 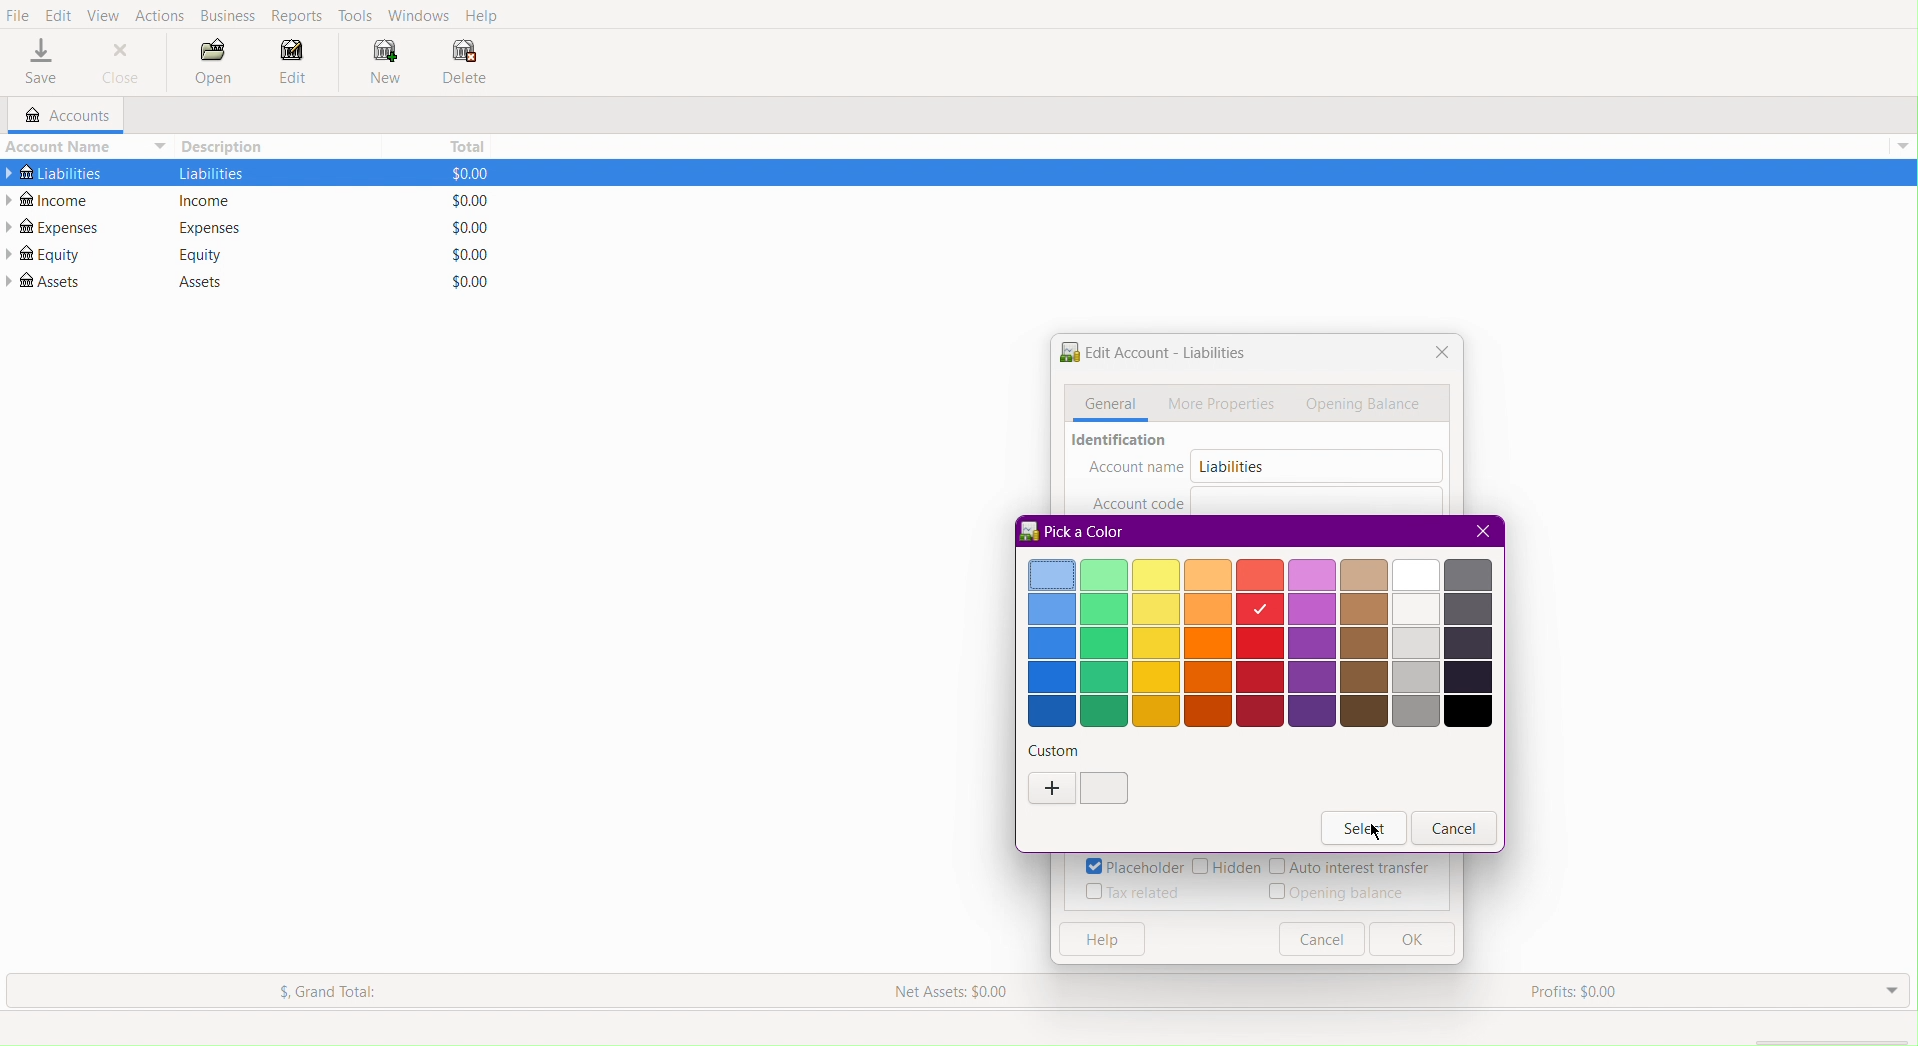 What do you see at coordinates (1224, 403) in the screenshot?
I see `More Properties` at bounding box center [1224, 403].